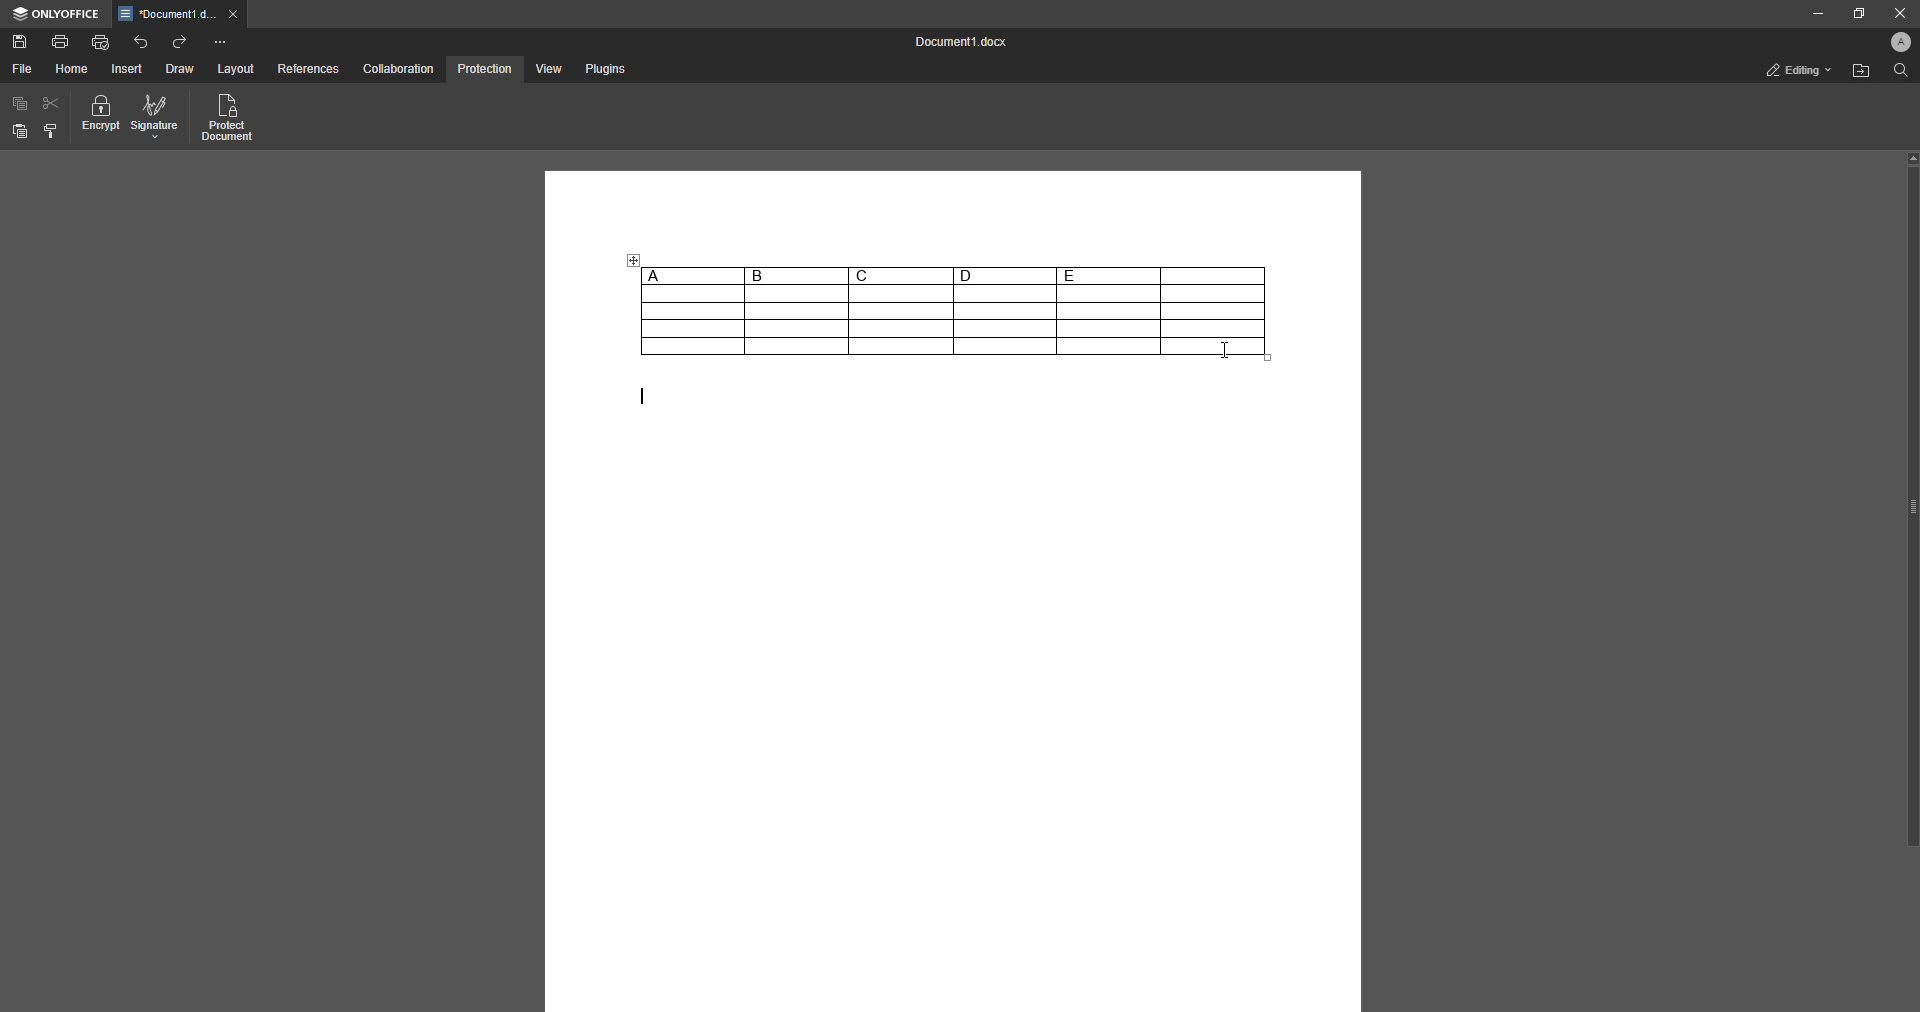 The image size is (1920, 1012). What do you see at coordinates (101, 117) in the screenshot?
I see `Encrypt` at bounding box center [101, 117].